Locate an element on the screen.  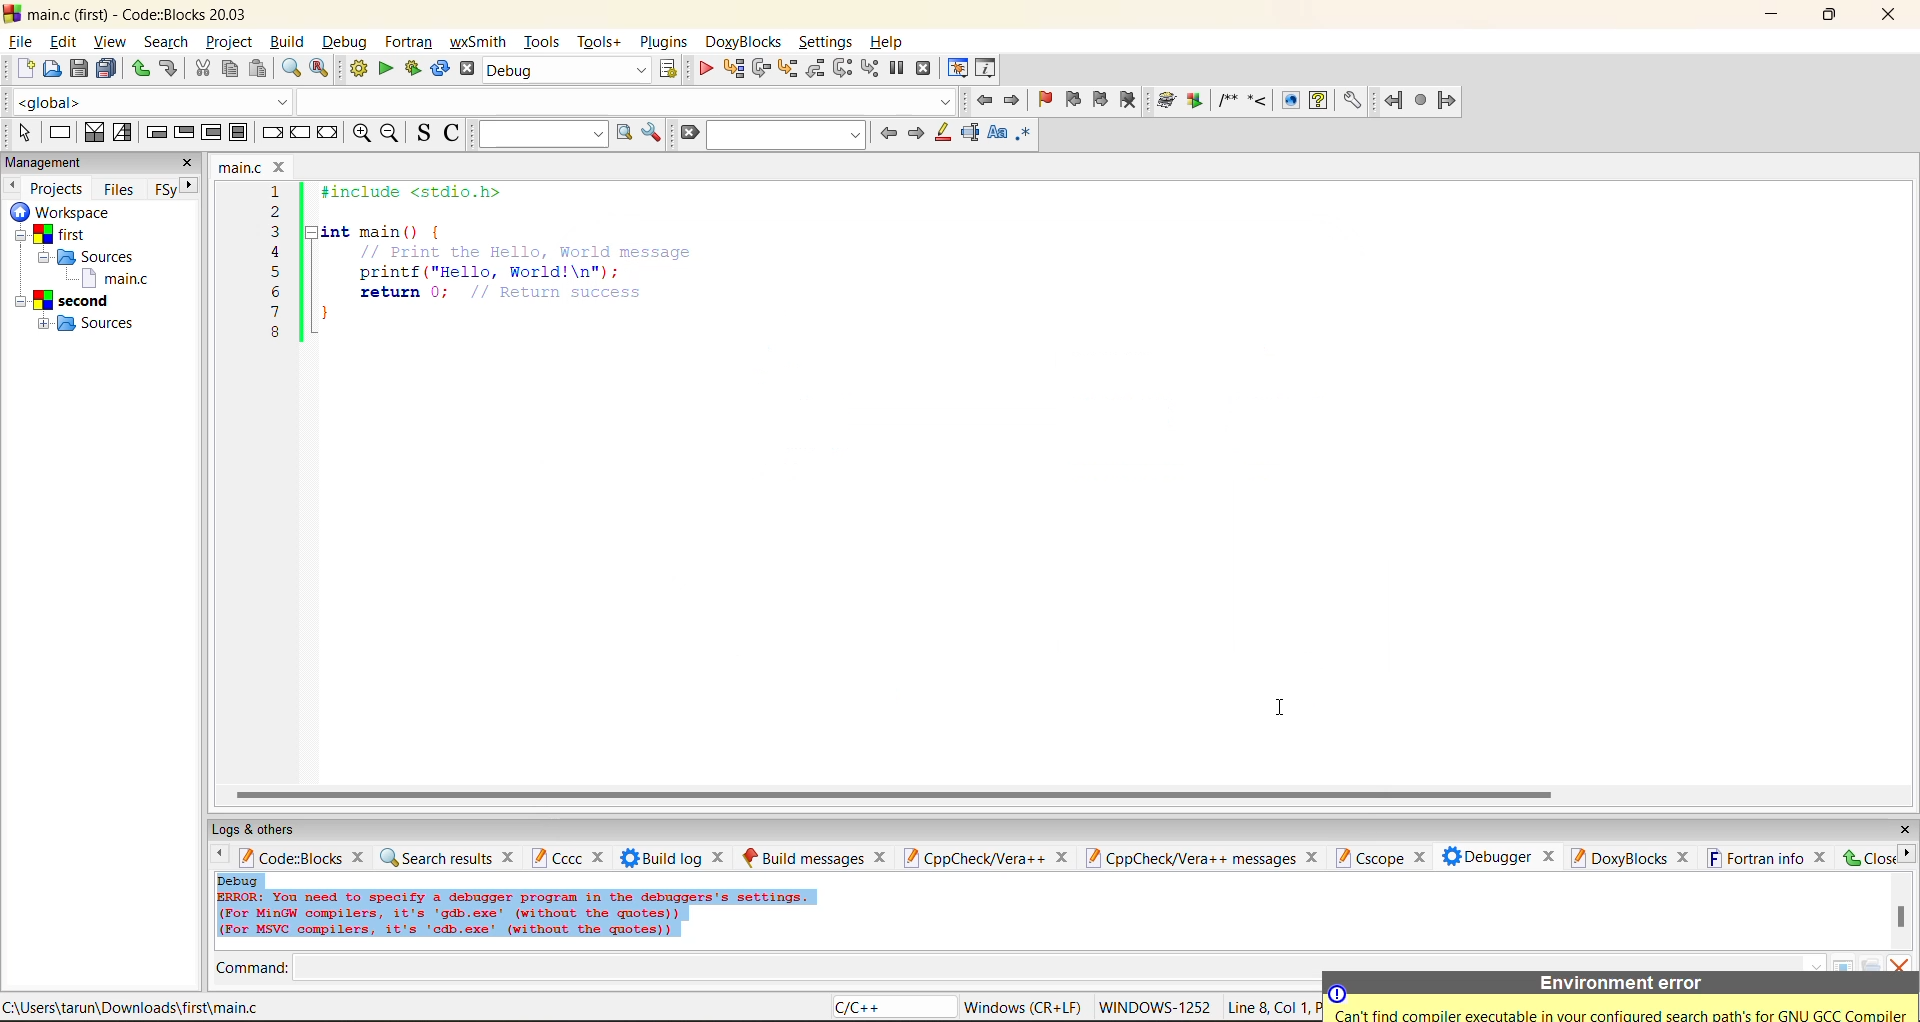
cursor is located at coordinates (1277, 704).